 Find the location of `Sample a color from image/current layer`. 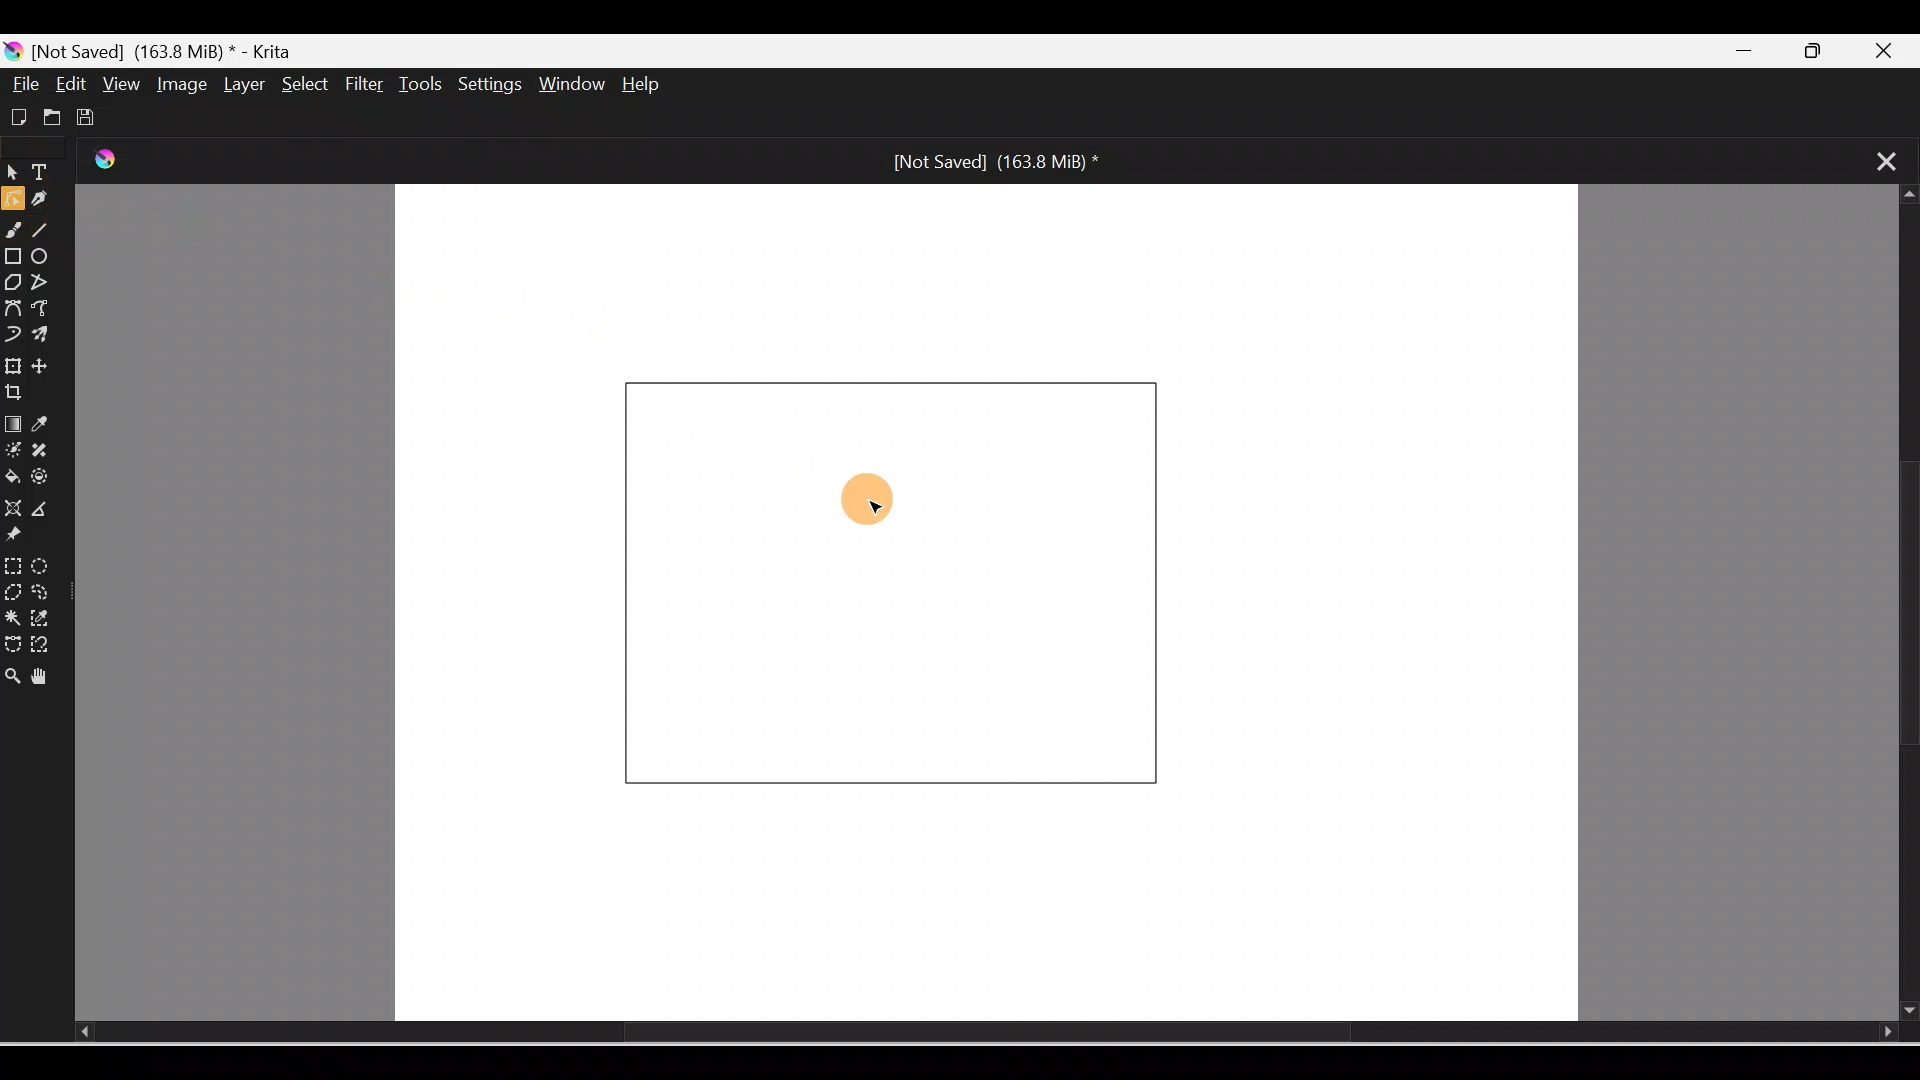

Sample a color from image/current layer is located at coordinates (47, 425).